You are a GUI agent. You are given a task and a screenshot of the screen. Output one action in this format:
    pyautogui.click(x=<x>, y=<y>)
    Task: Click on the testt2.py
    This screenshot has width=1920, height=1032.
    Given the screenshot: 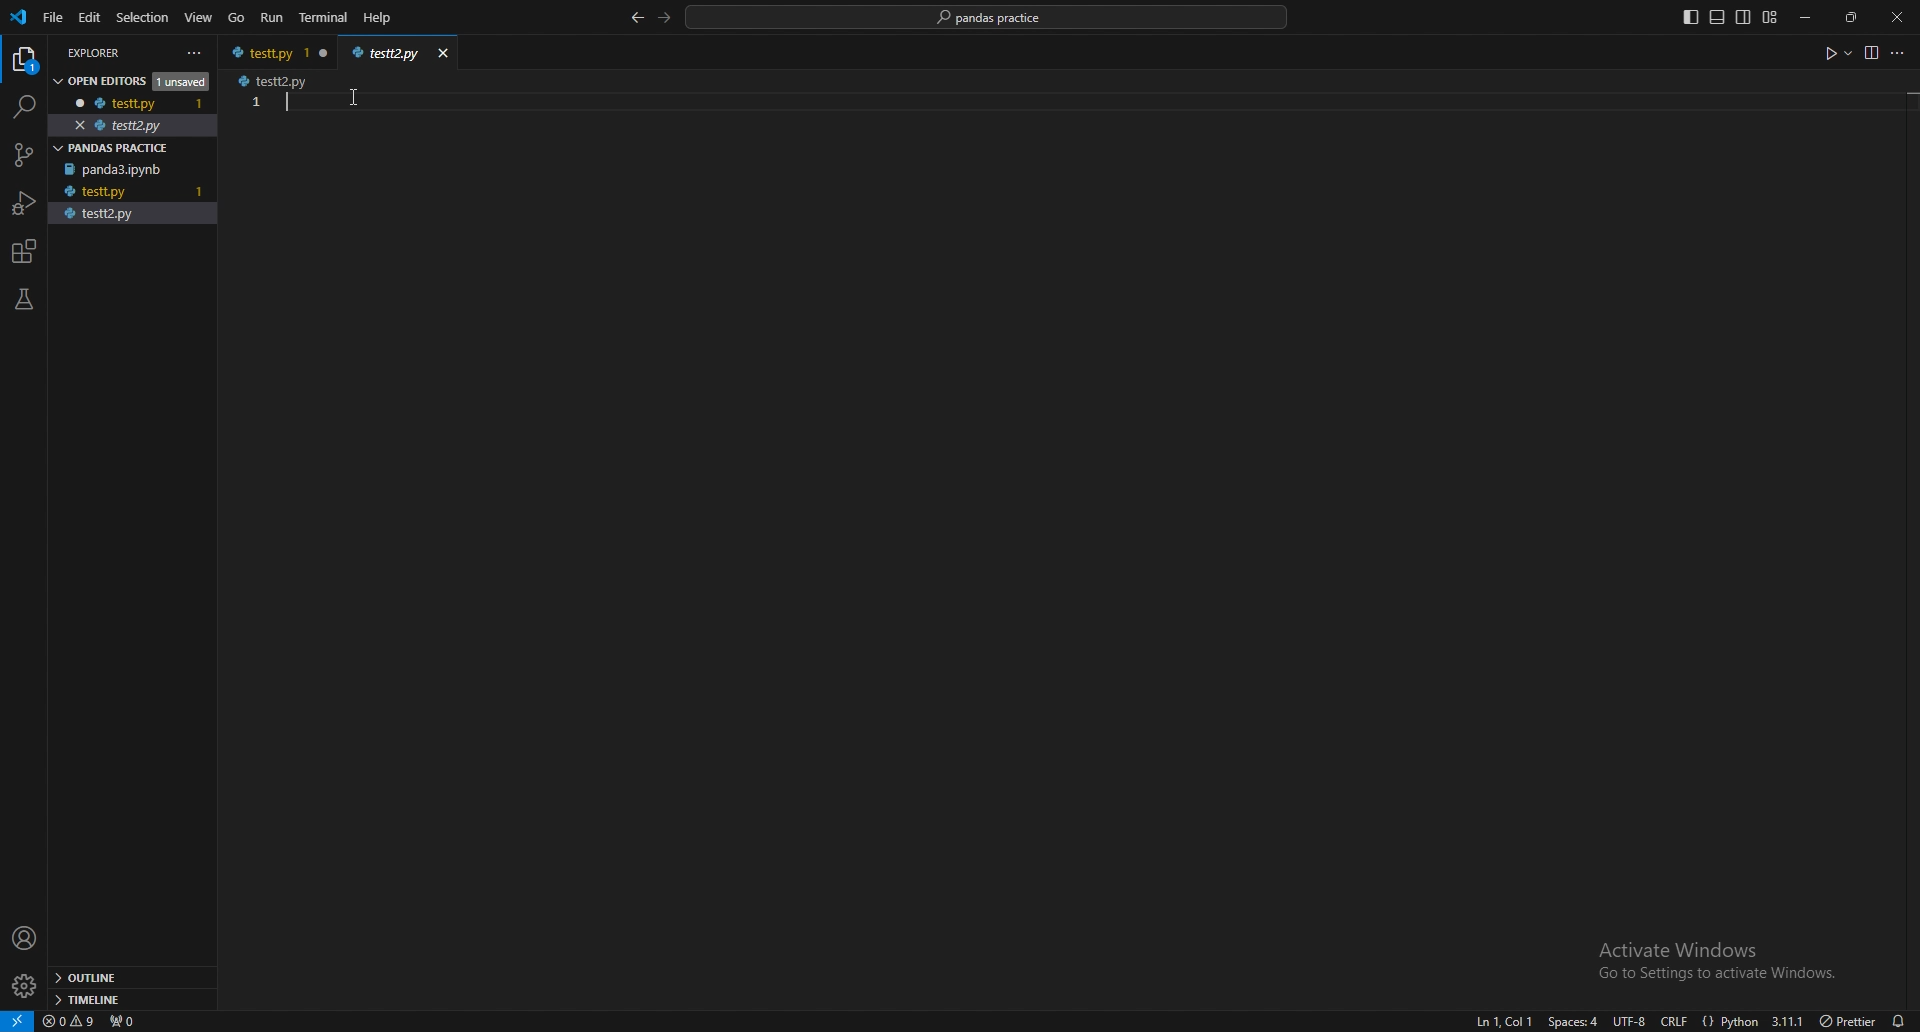 What is the action you would take?
    pyautogui.click(x=119, y=125)
    